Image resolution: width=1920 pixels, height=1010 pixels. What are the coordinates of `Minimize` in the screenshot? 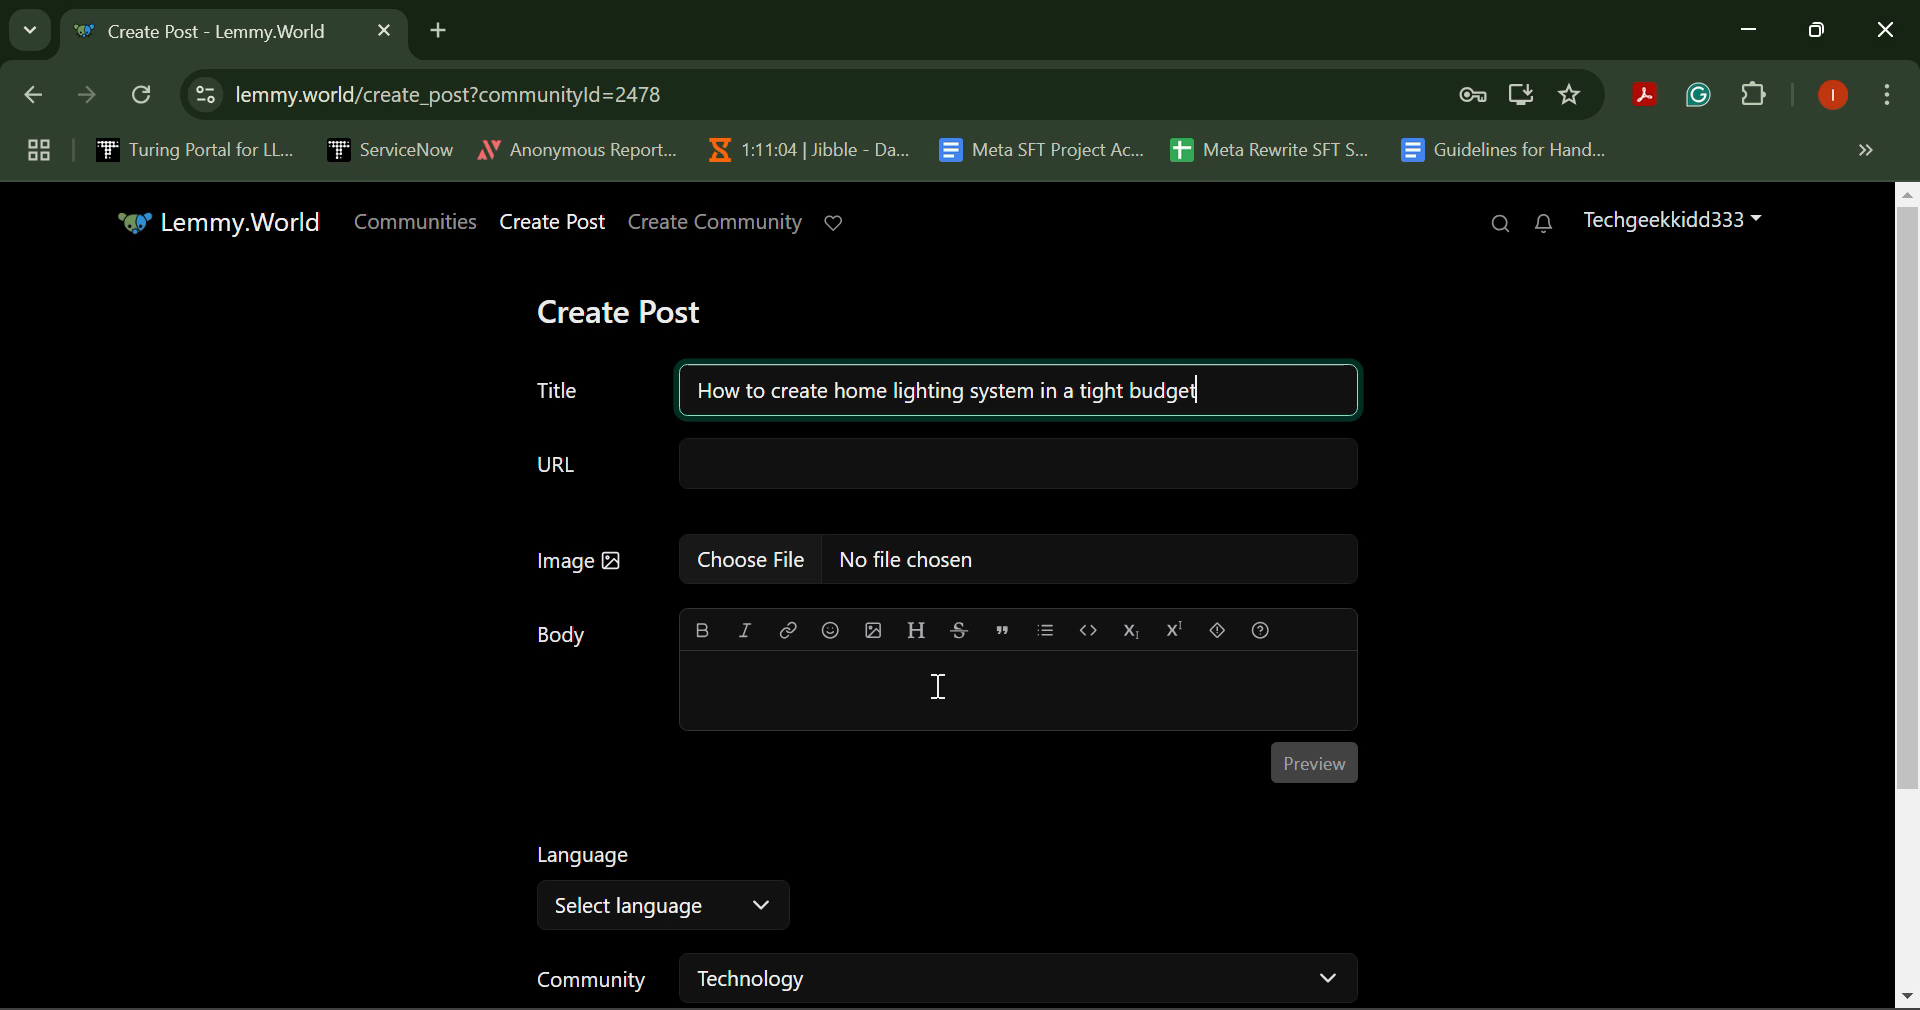 It's located at (1820, 31).